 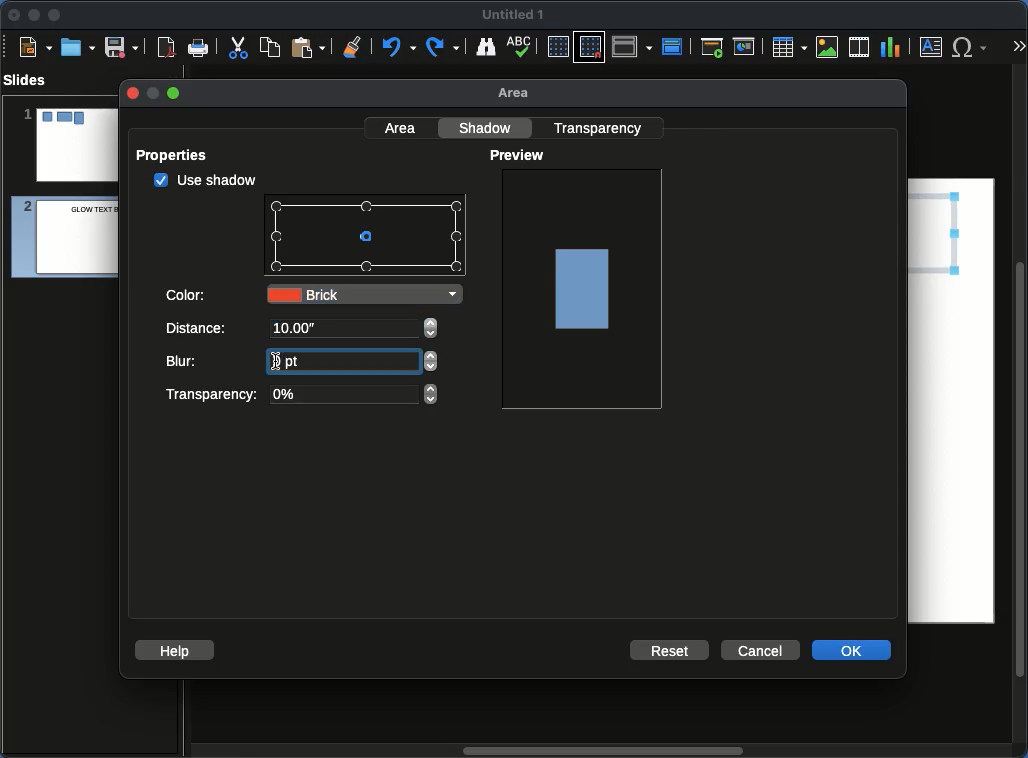 What do you see at coordinates (444, 47) in the screenshot?
I see `Redo` at bounding box center [444, 47].